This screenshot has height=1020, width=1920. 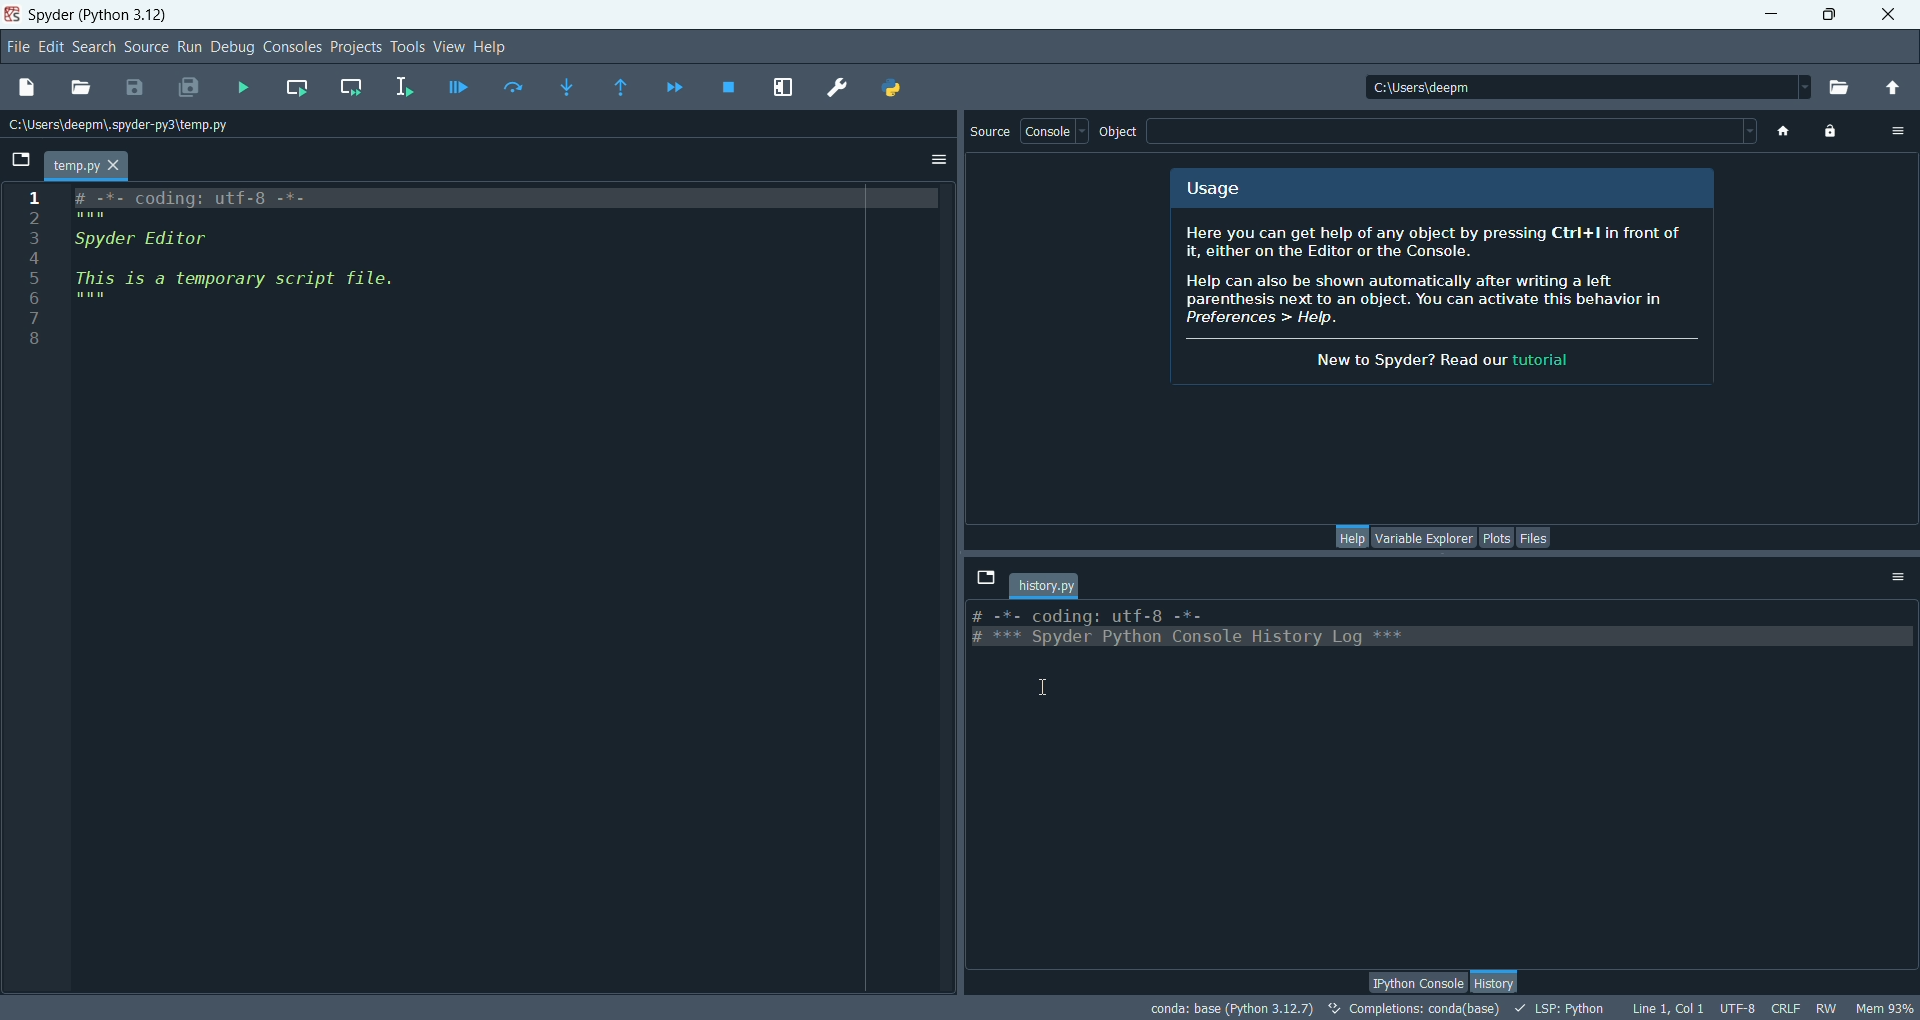 What do you see at coordinates (1771, 15) in the screenshot?
I see `minimize` at bounding box center [1771, 15].